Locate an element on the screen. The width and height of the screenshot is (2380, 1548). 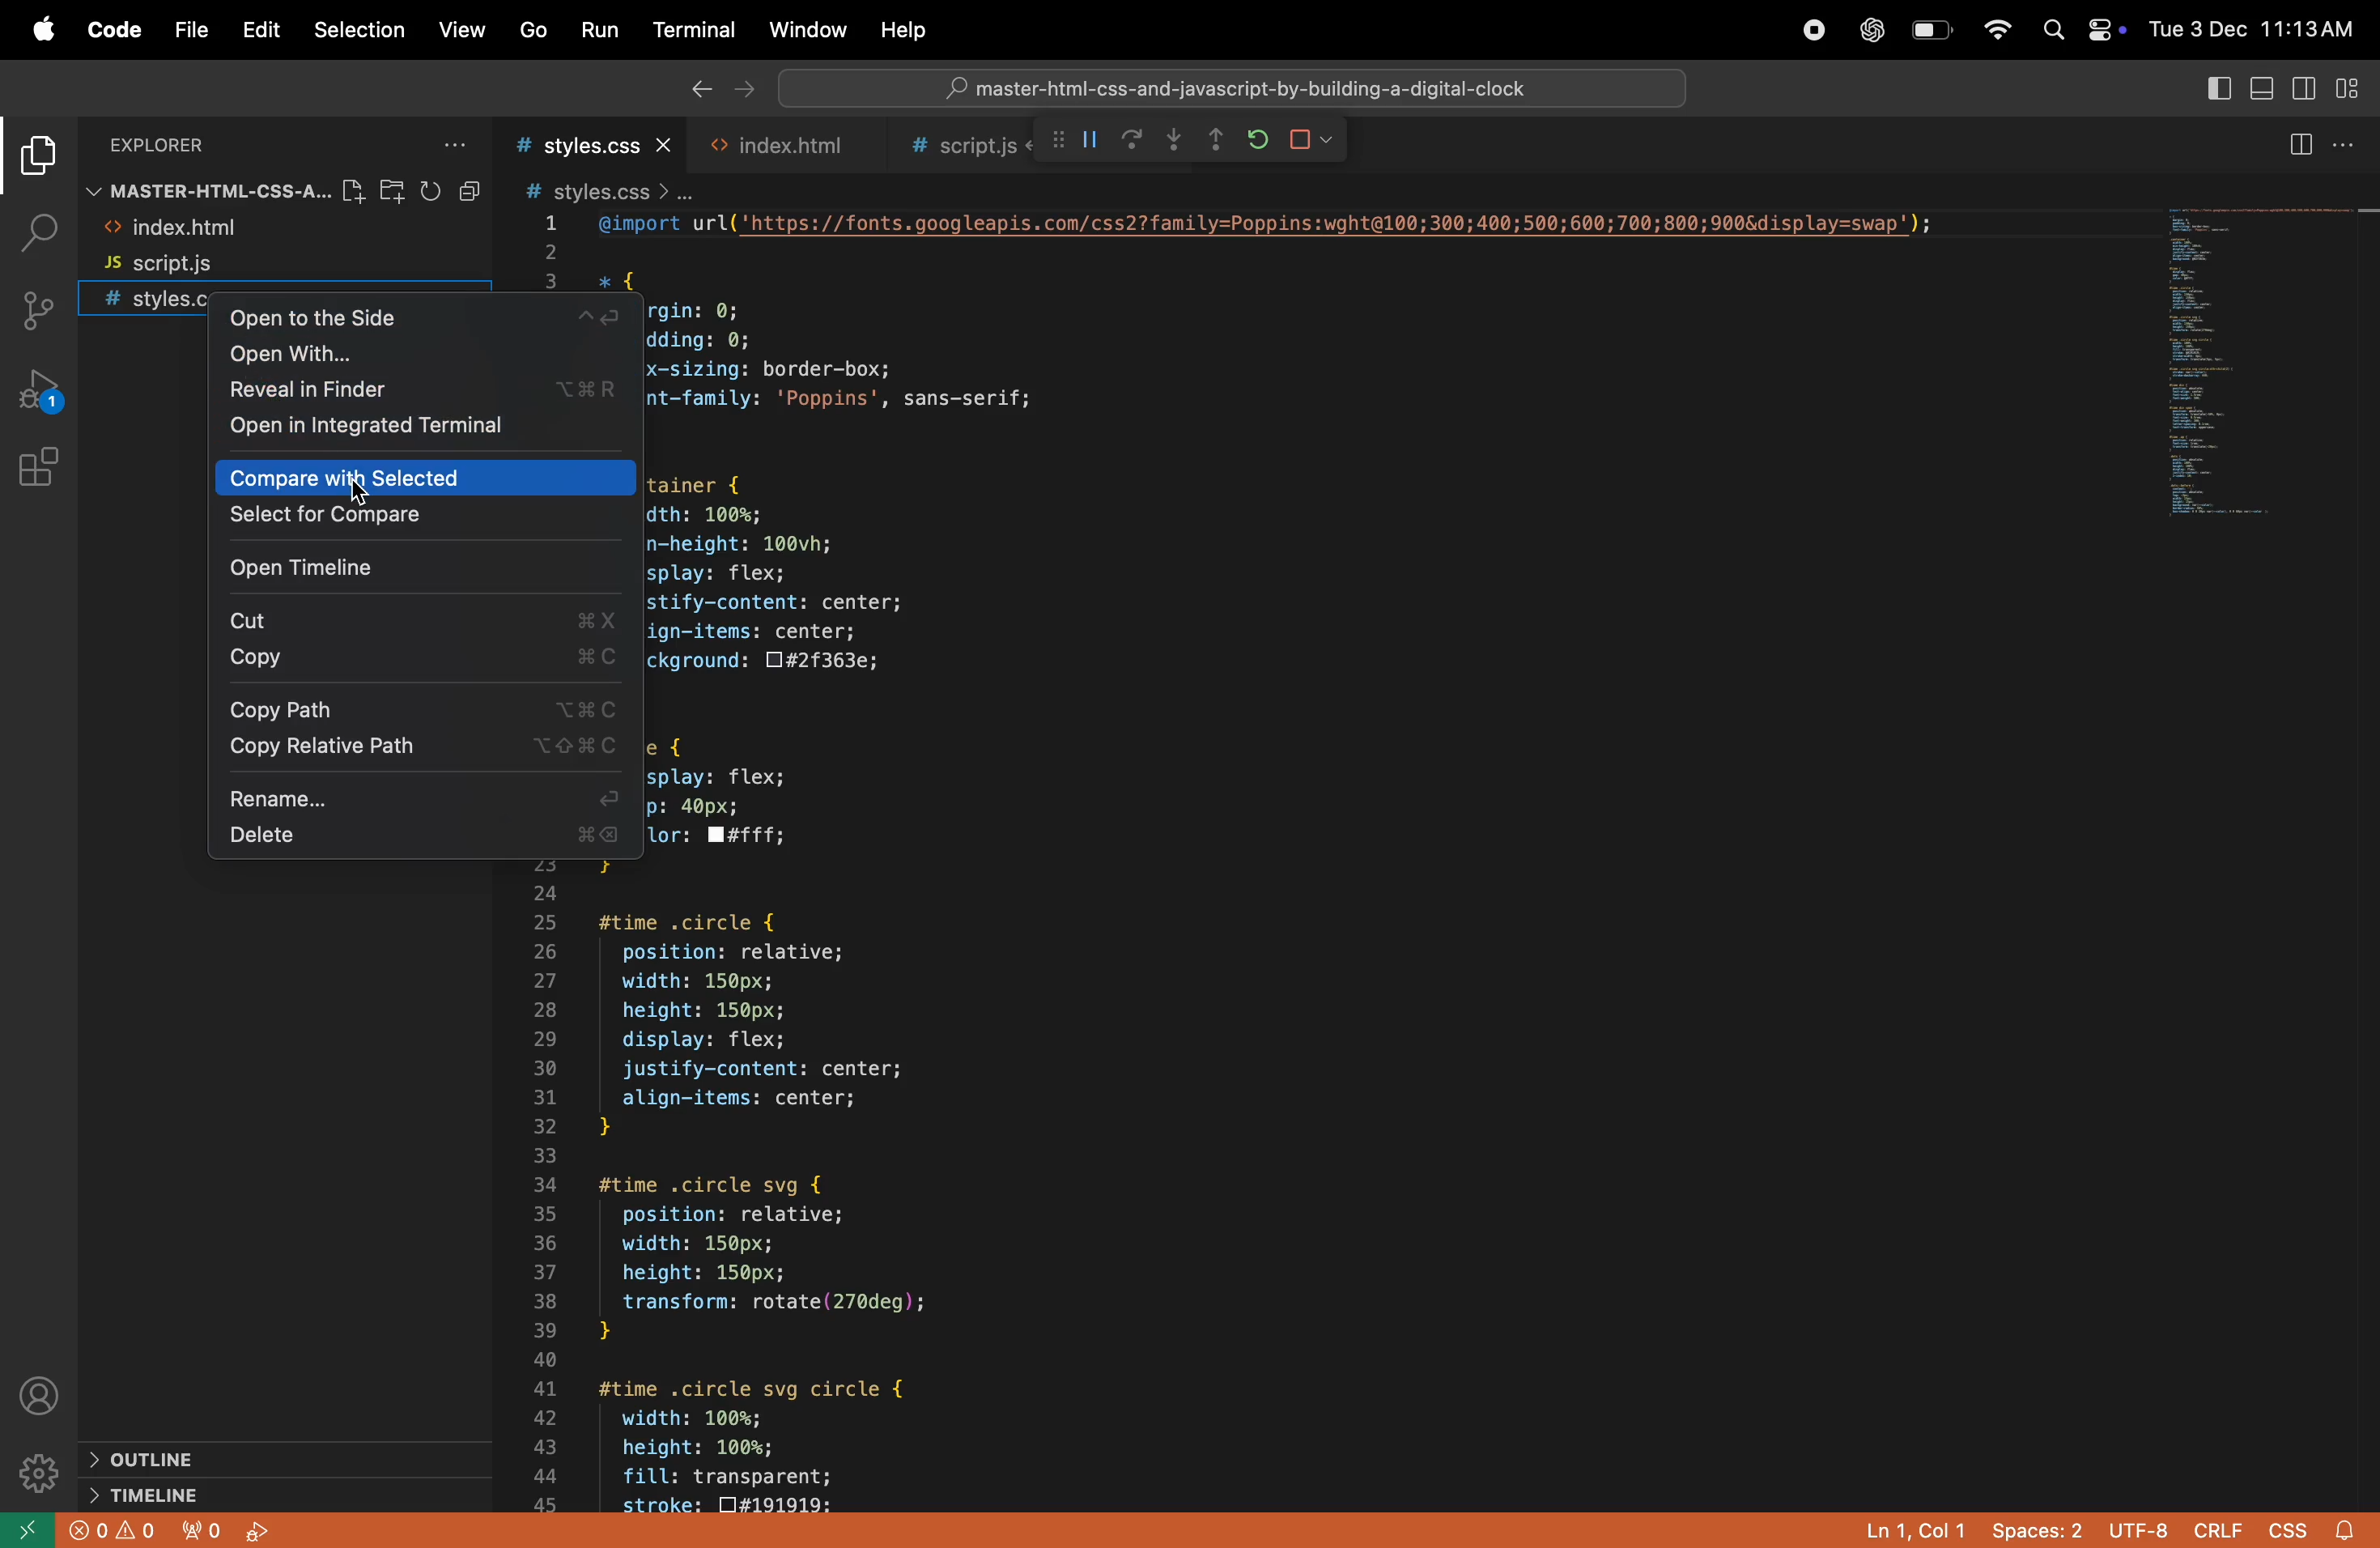
record is located at coordinates (1811, 30).